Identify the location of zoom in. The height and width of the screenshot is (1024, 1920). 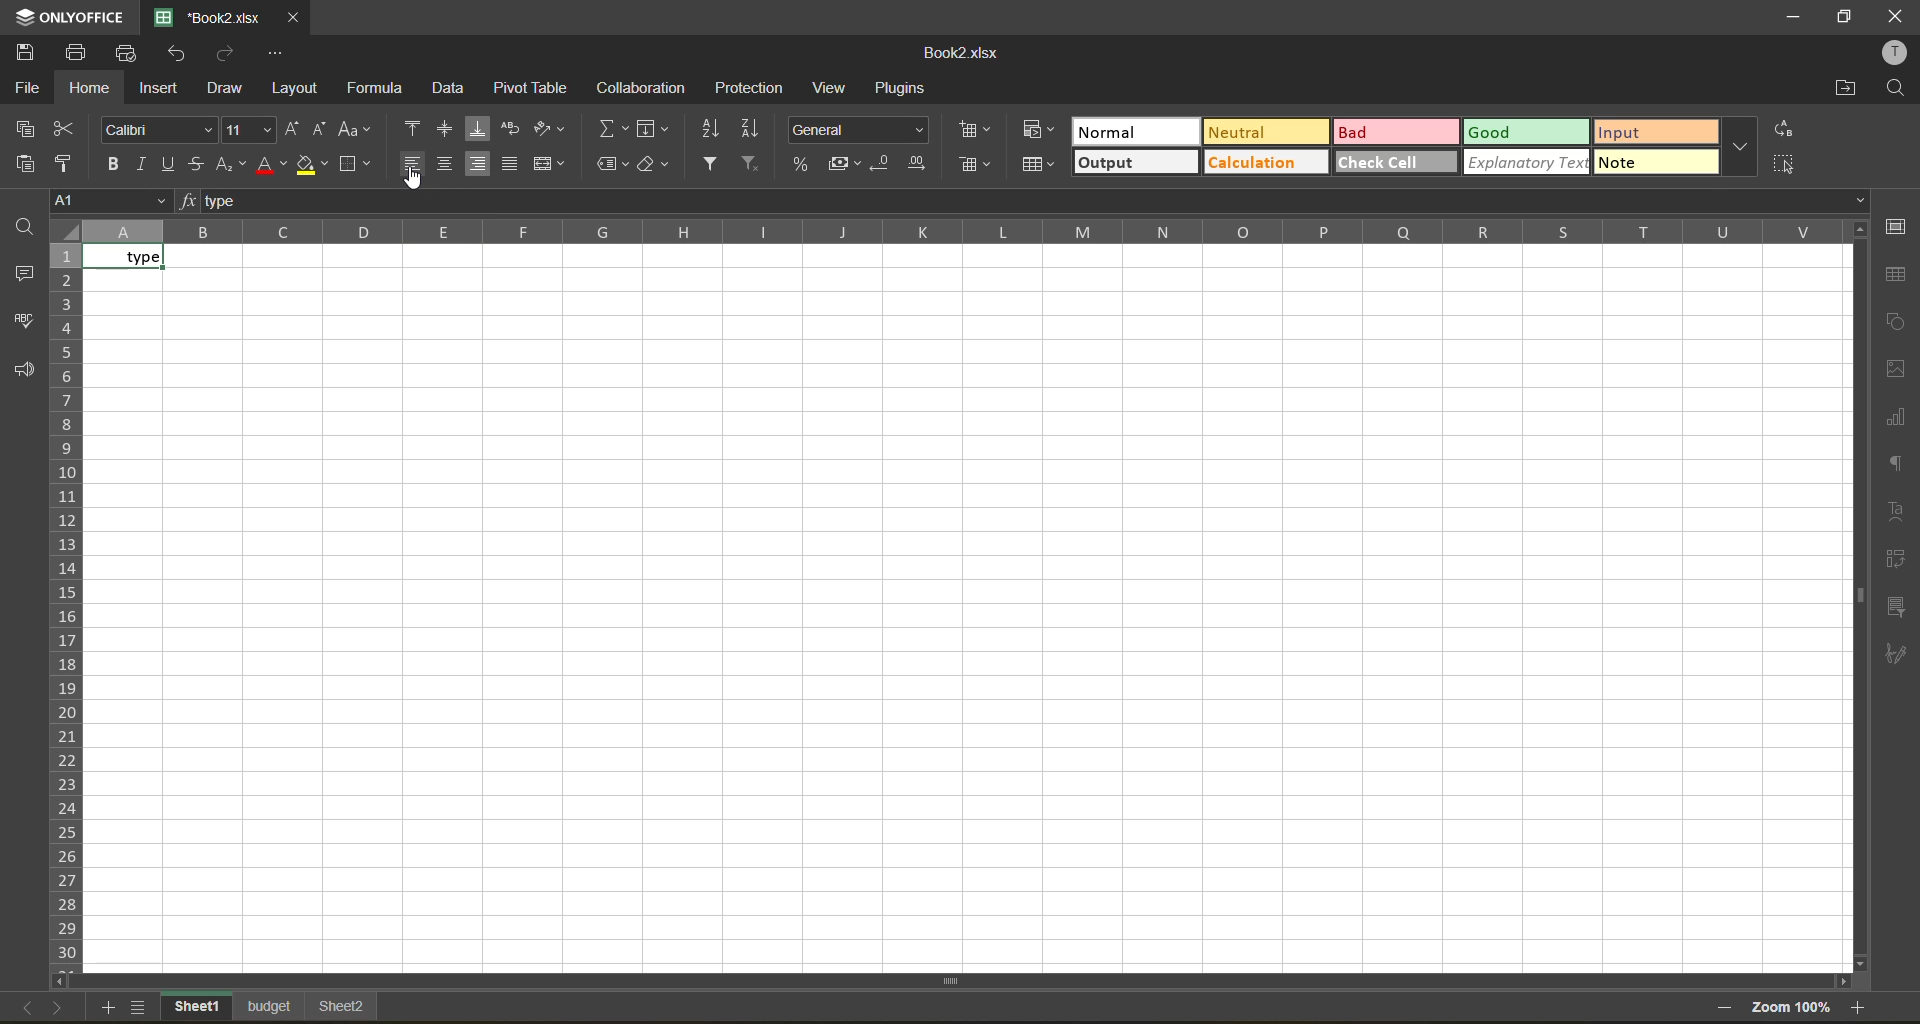
(1863, 1006).